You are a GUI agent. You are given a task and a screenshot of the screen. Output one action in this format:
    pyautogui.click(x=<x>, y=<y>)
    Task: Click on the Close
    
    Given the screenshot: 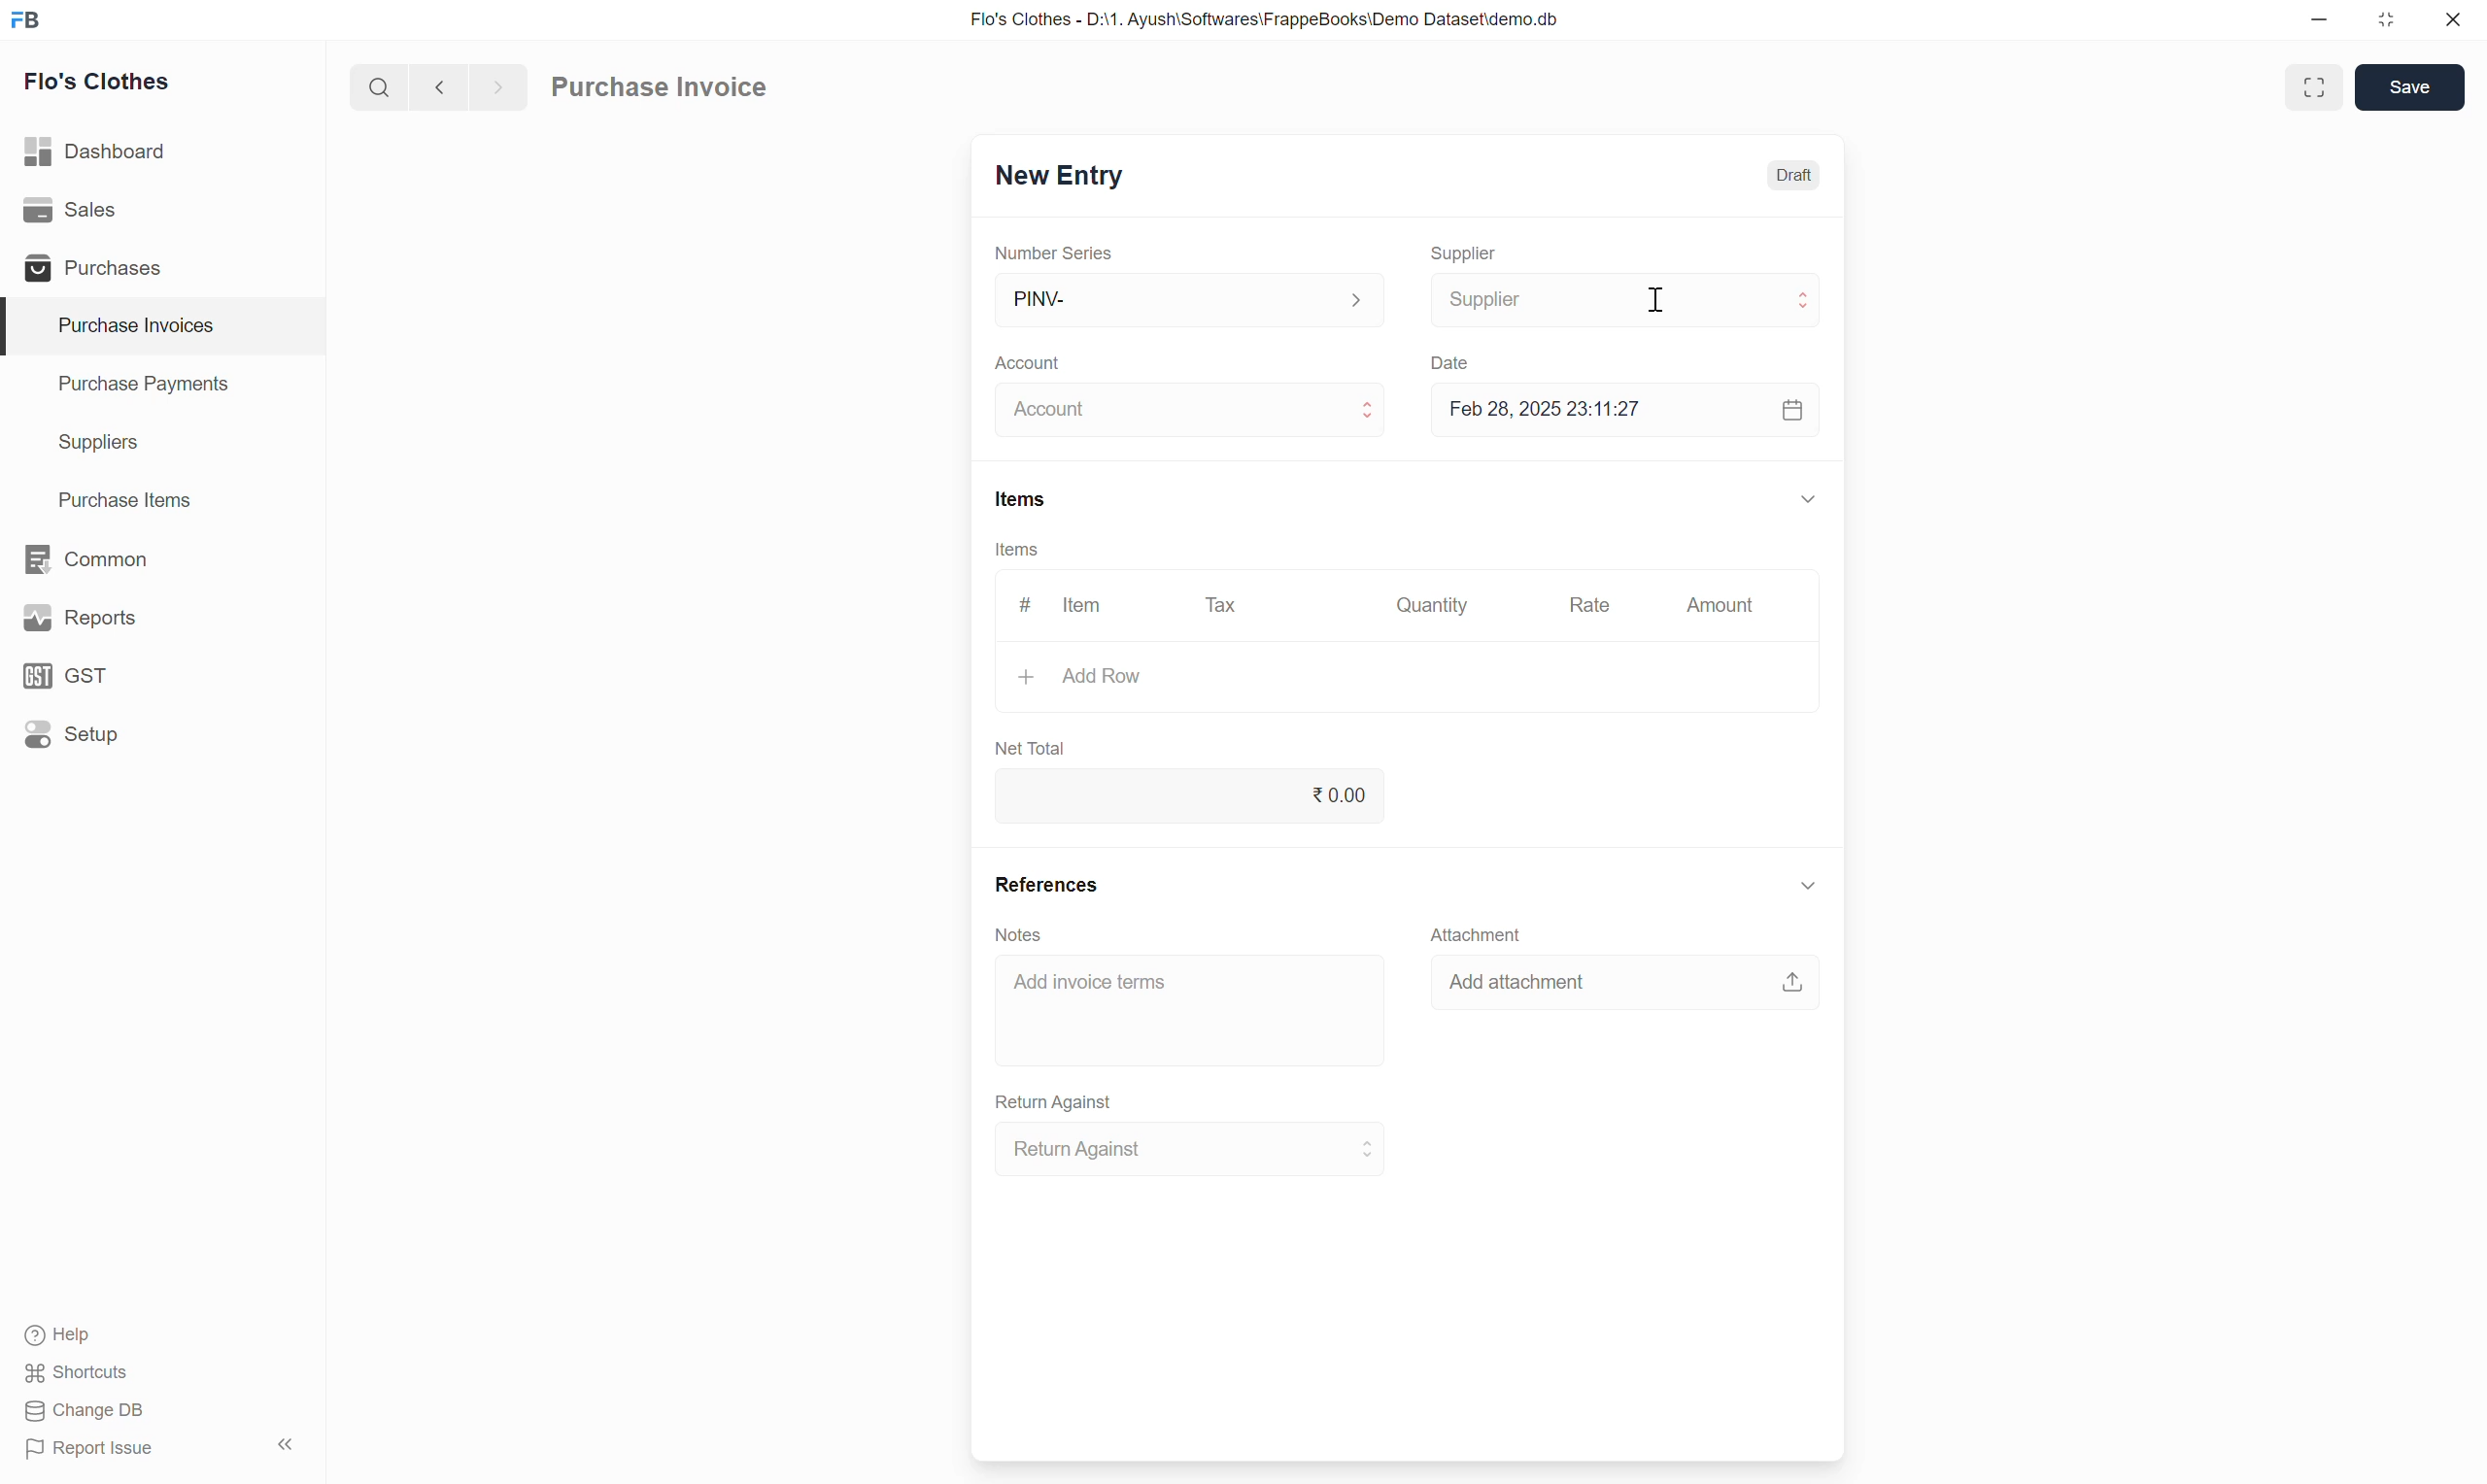 What is the action you would take?
    pyautogui.click(x=2453, y=19)
    